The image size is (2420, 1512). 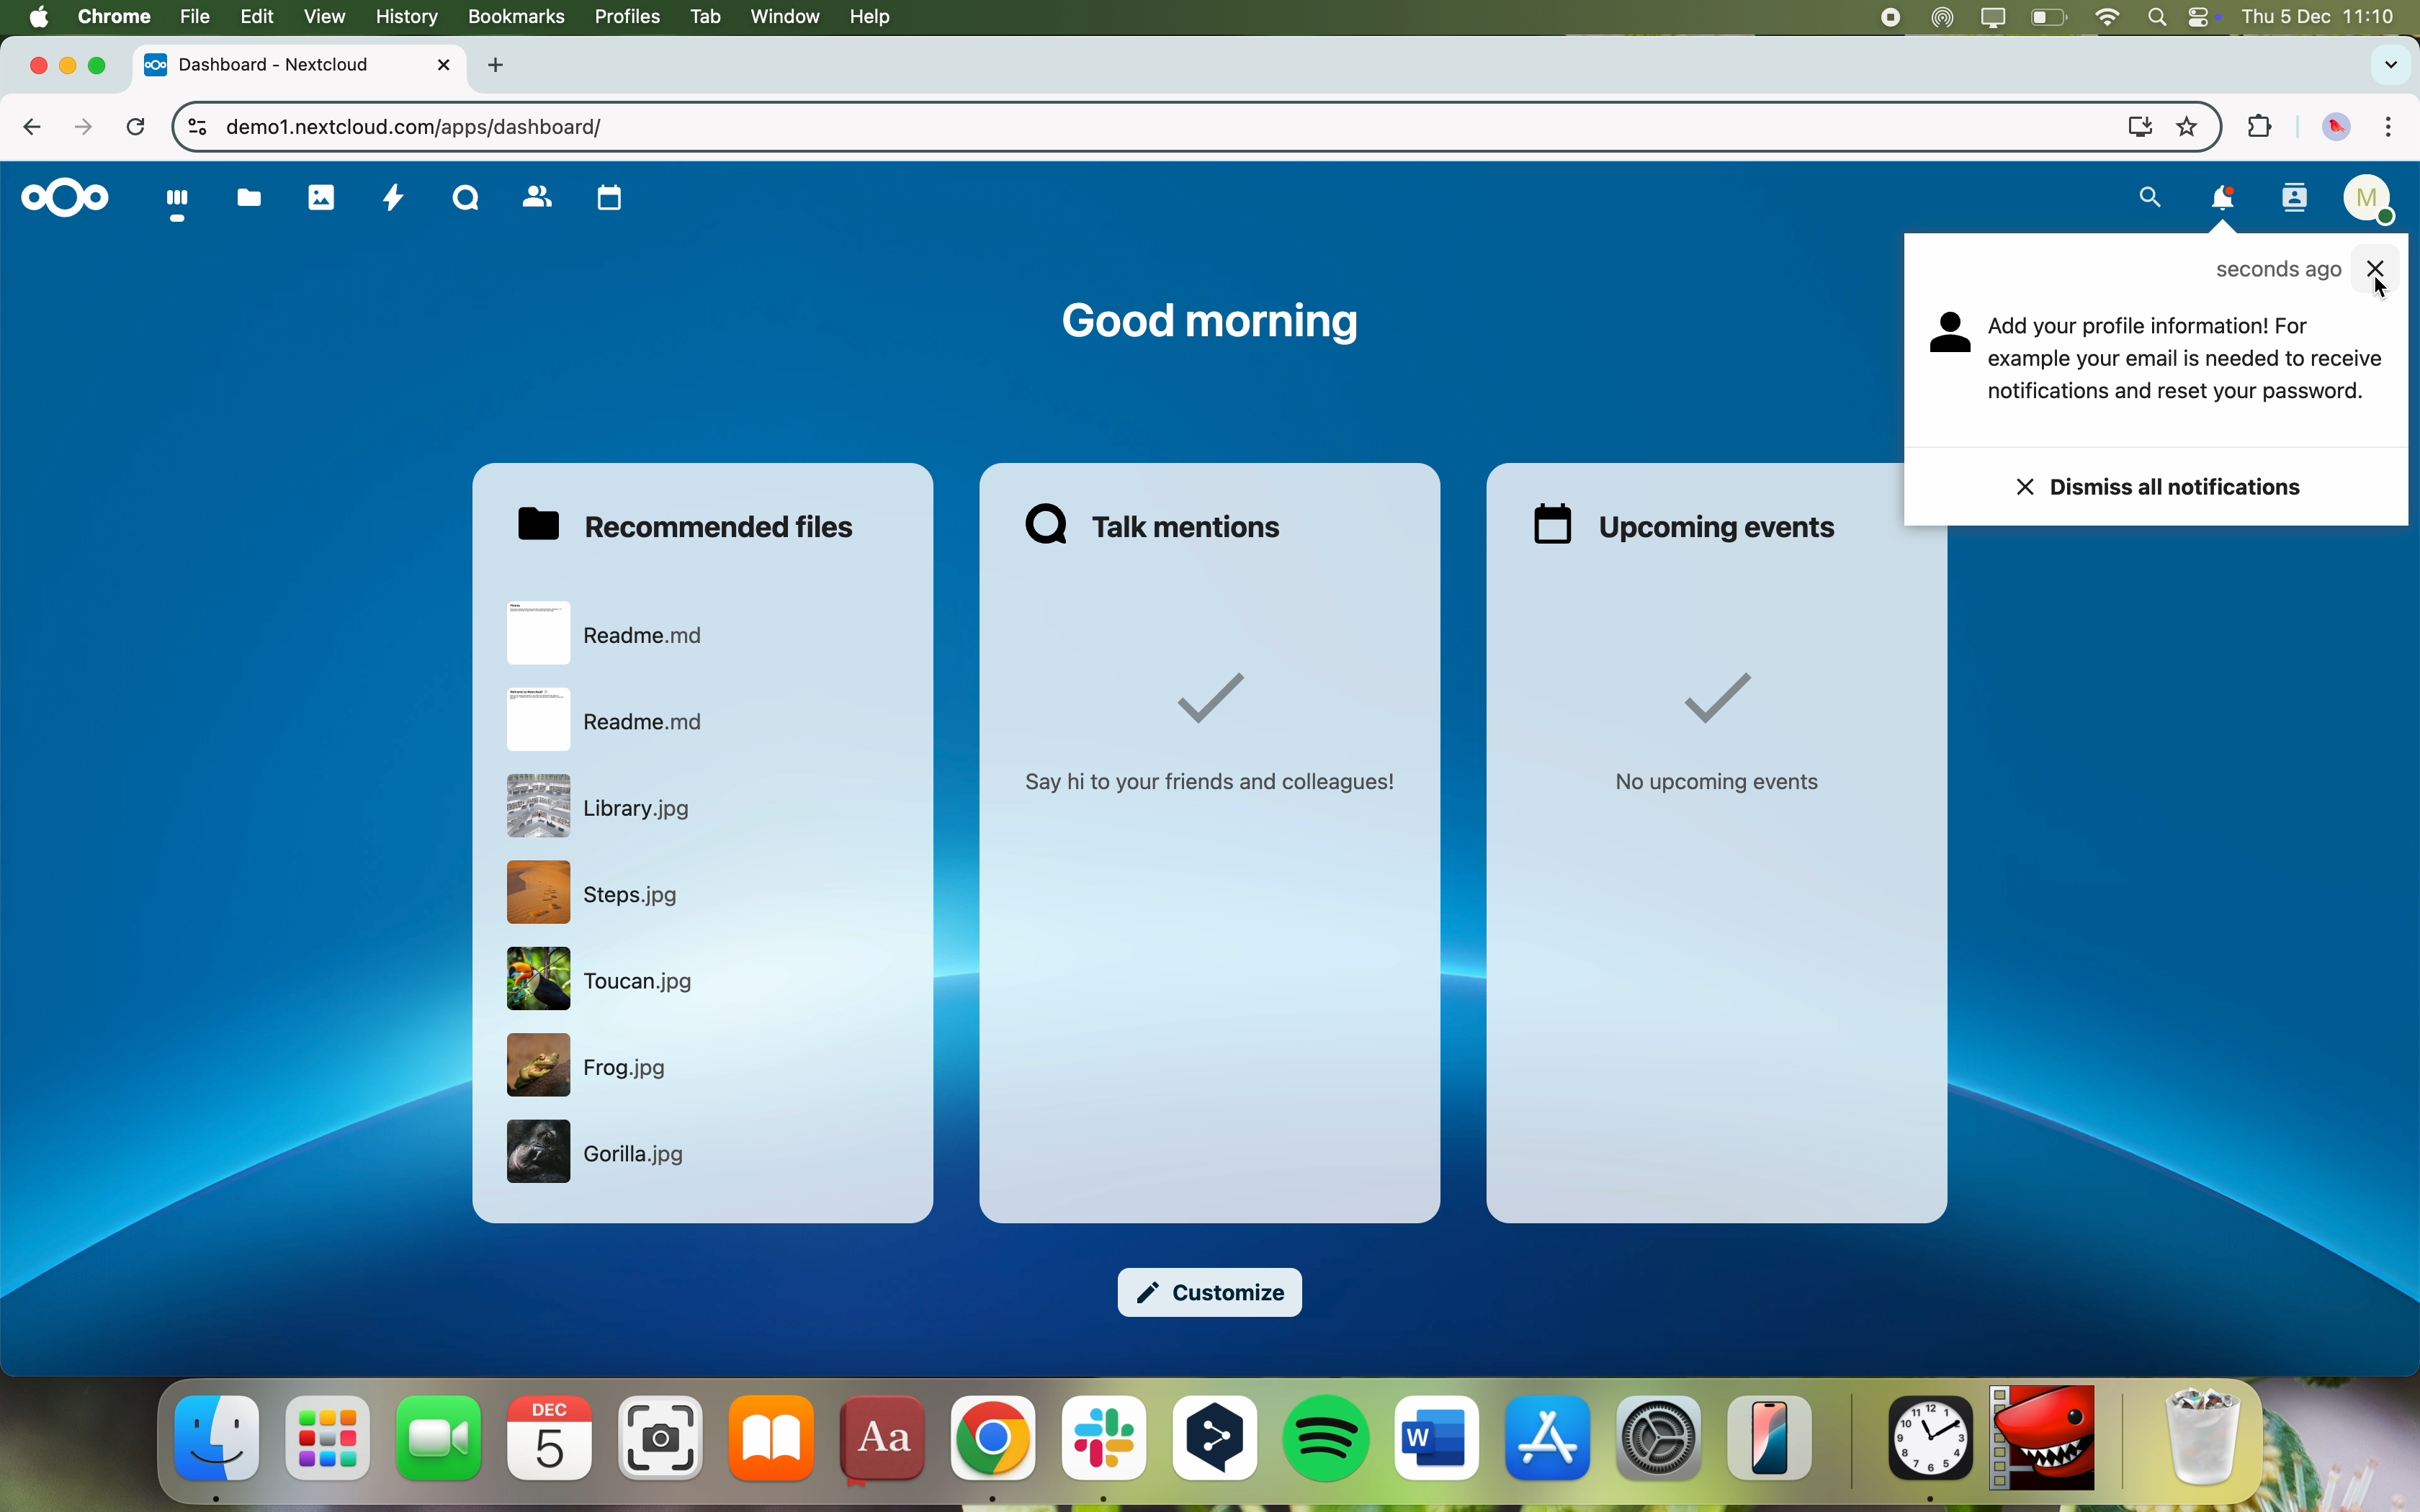 I want to click on file, so click(x=593, y=1067).